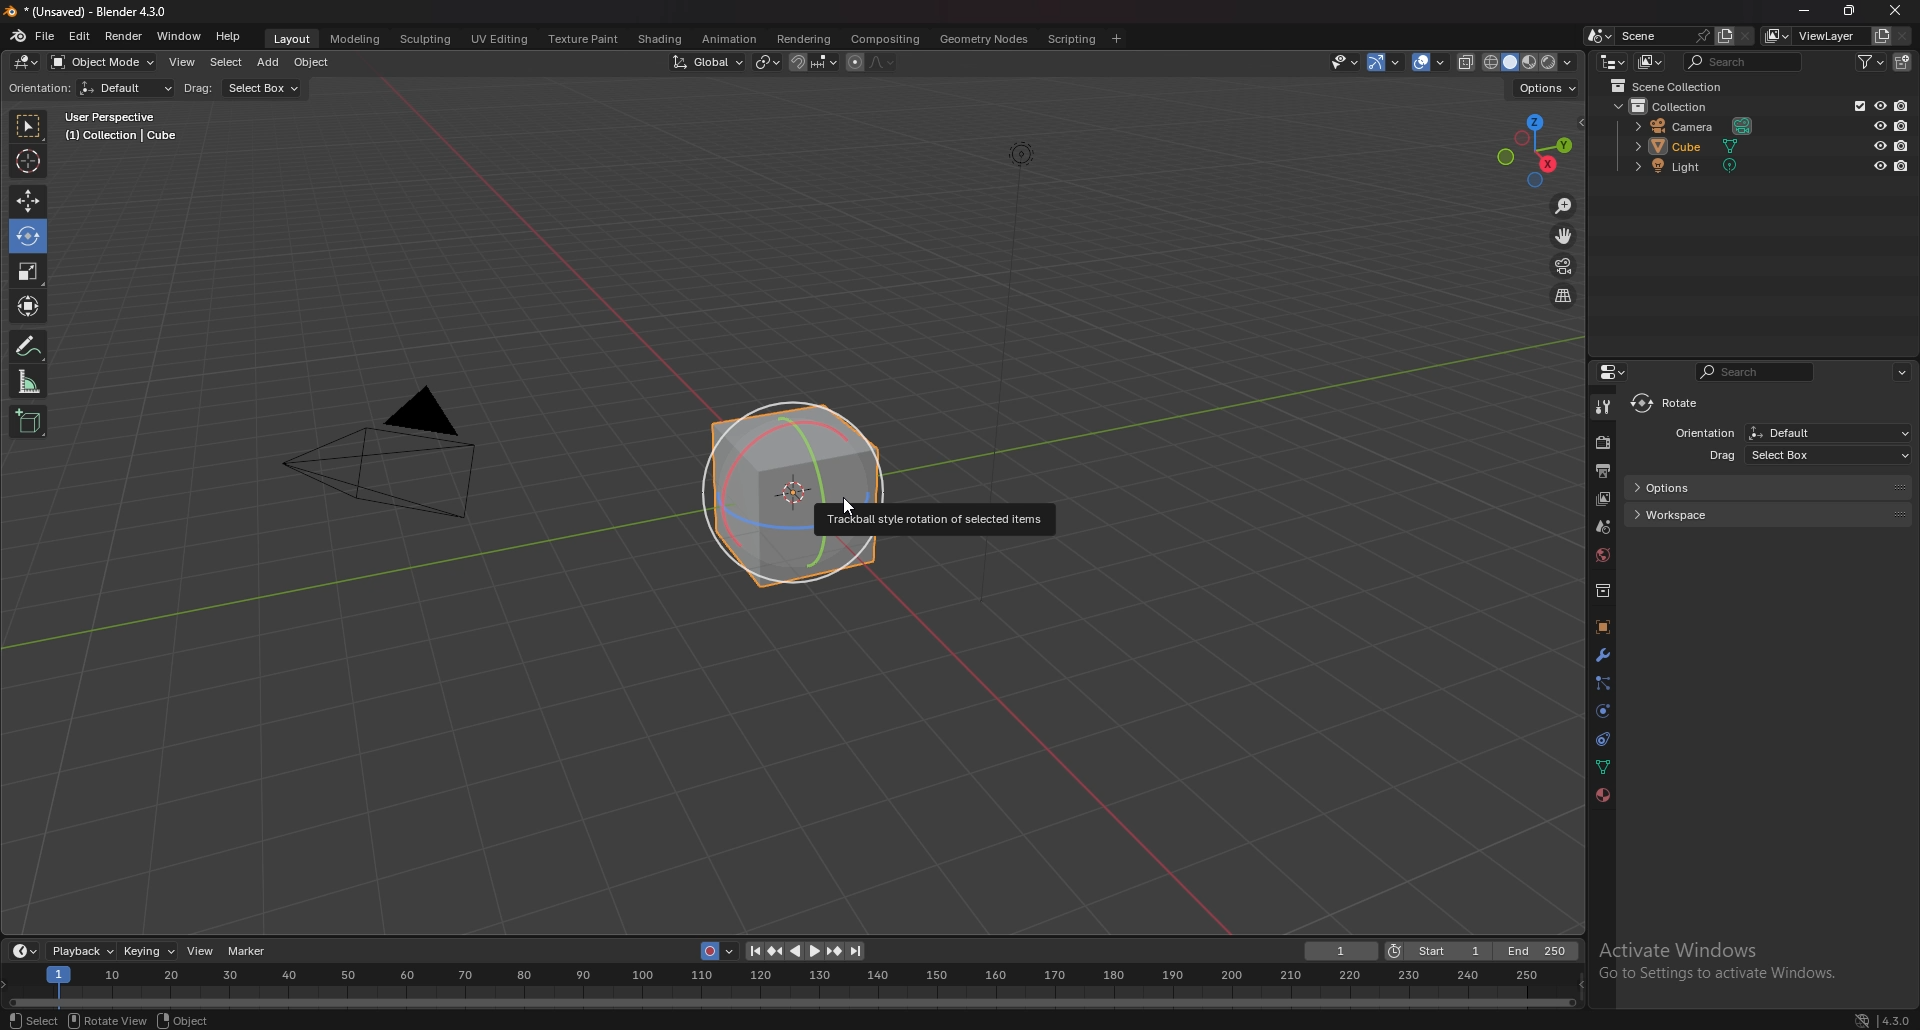 This screenshot has height=1030, width=1920. Describe the element at coordinates (122, 127) in the screenshot. I see `User Perspective (1) Collection | Cube` at that location.